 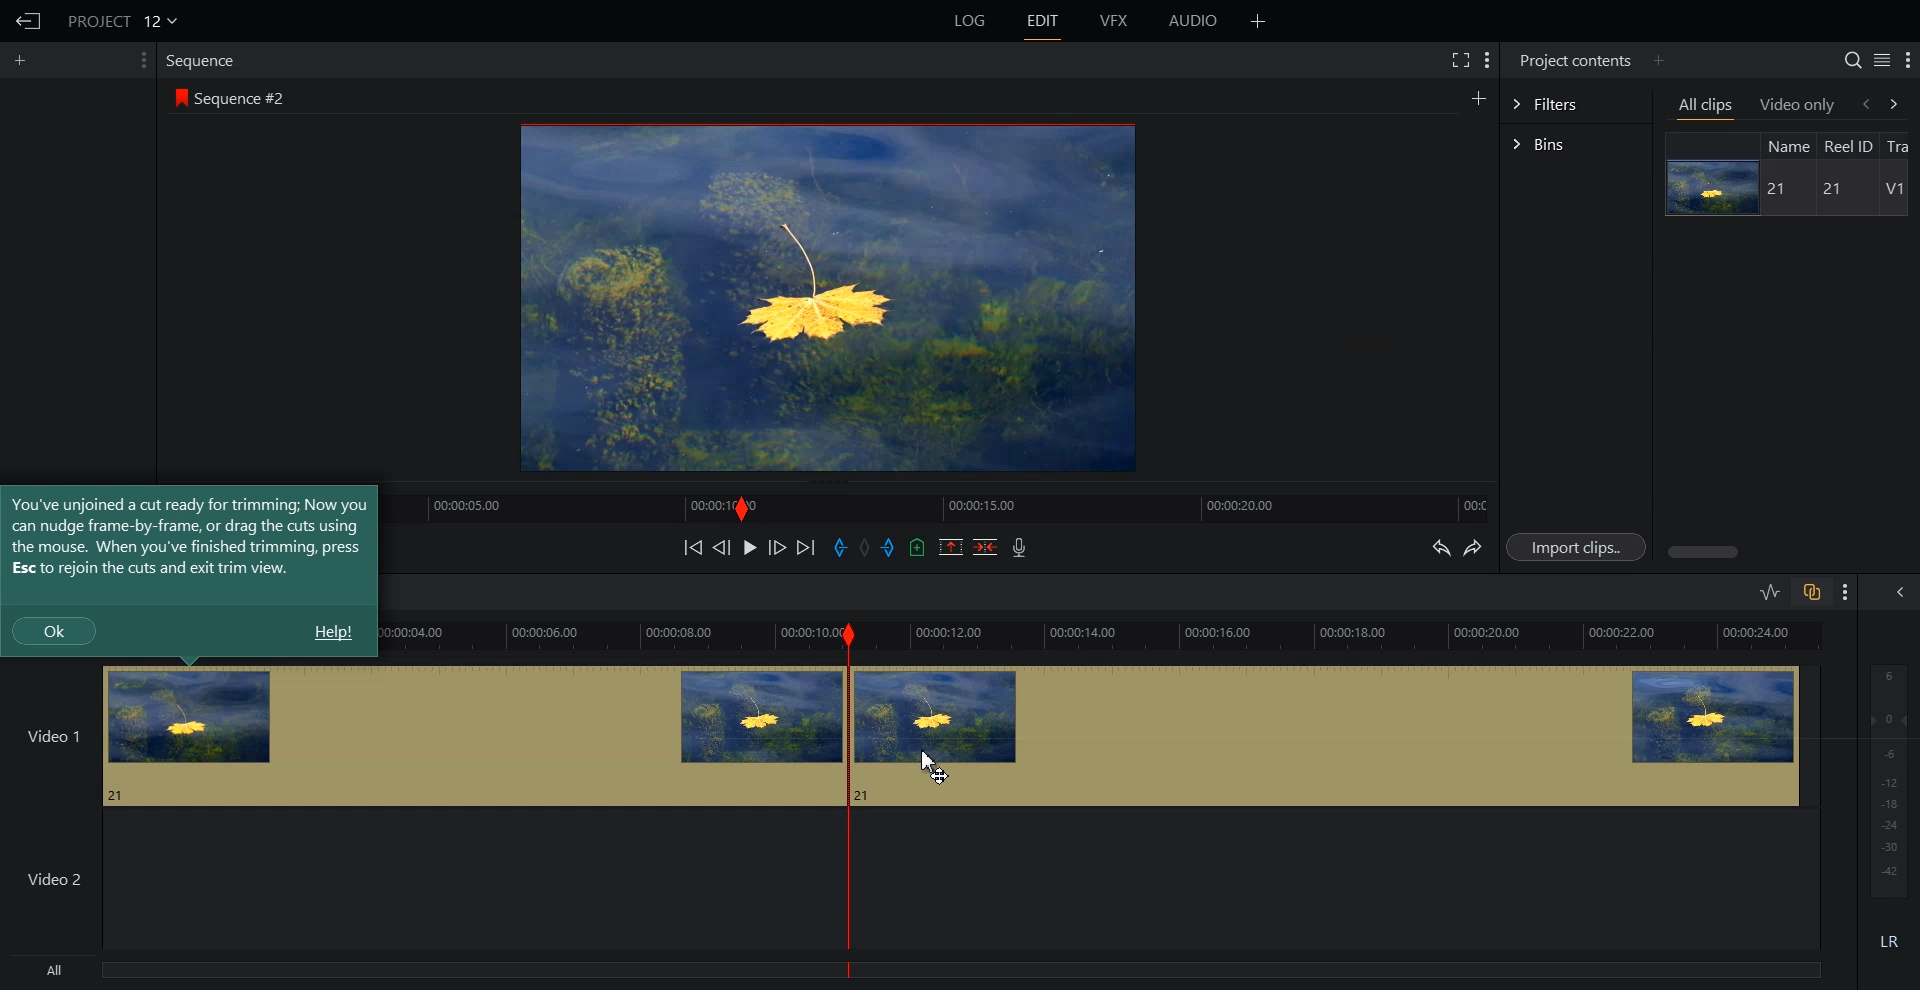 What do you see at coordinates (1576, 104) in the screenshot?
I see `Filters` at bounding box center [1576, 104].